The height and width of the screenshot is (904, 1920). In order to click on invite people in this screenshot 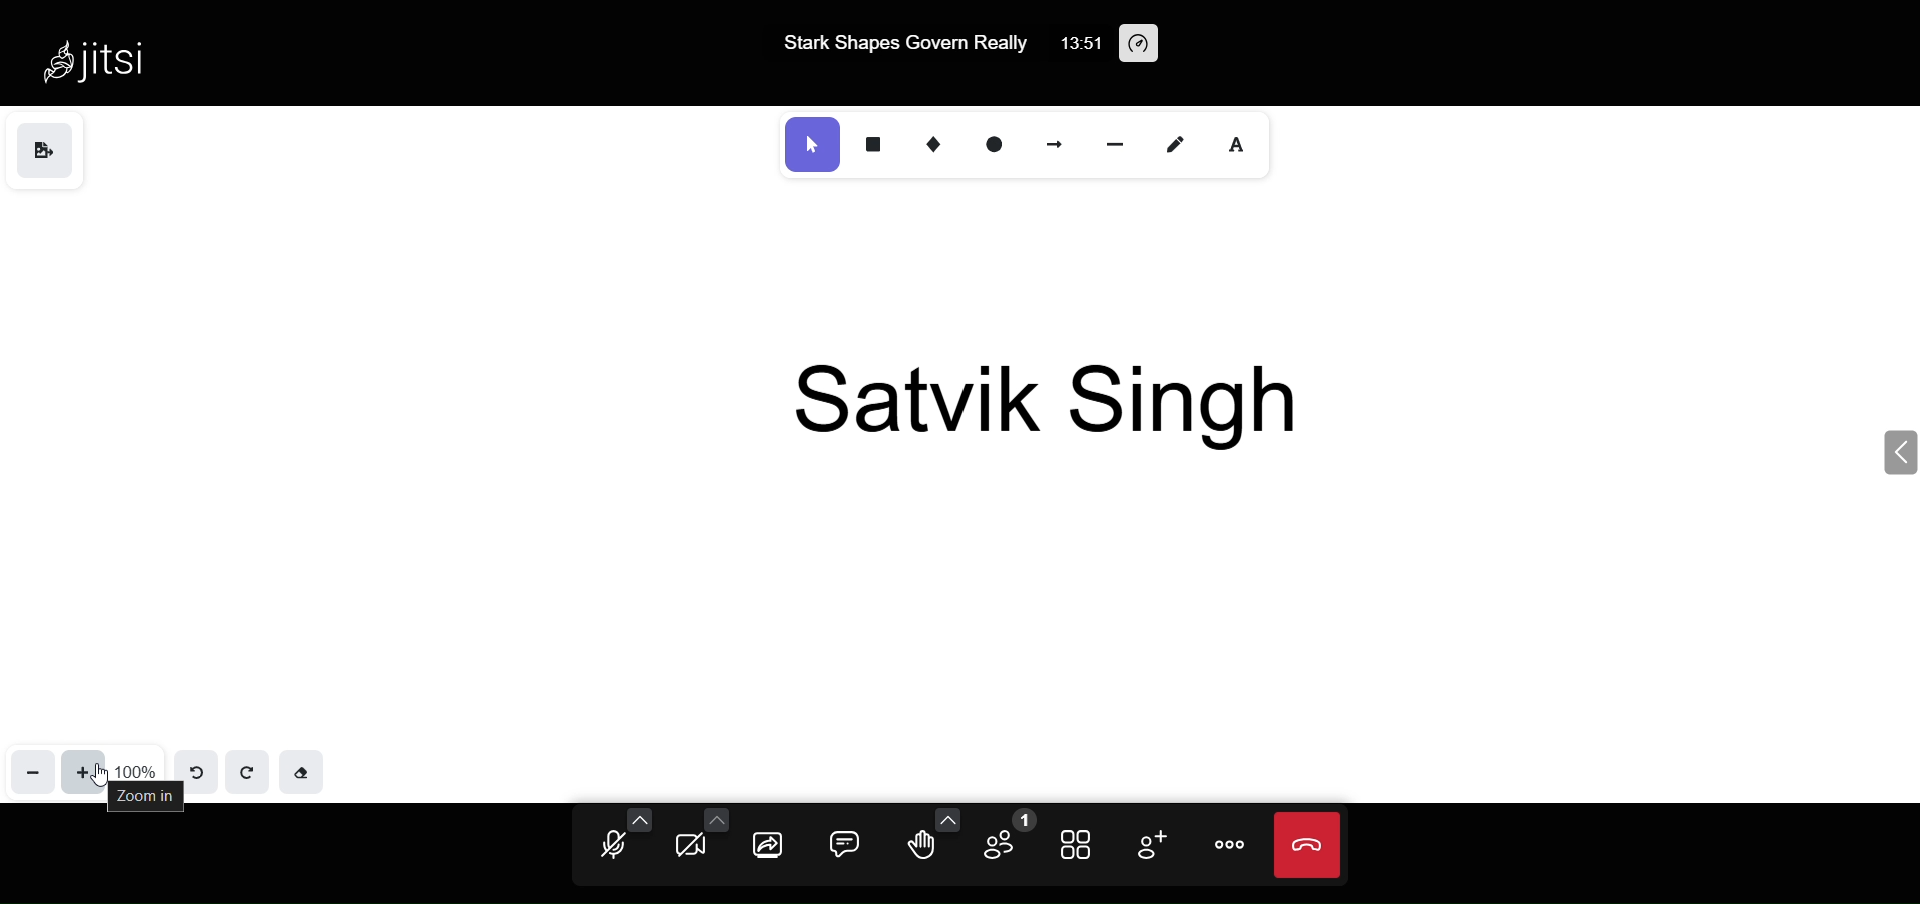, I will do `click(1152, 843)`.